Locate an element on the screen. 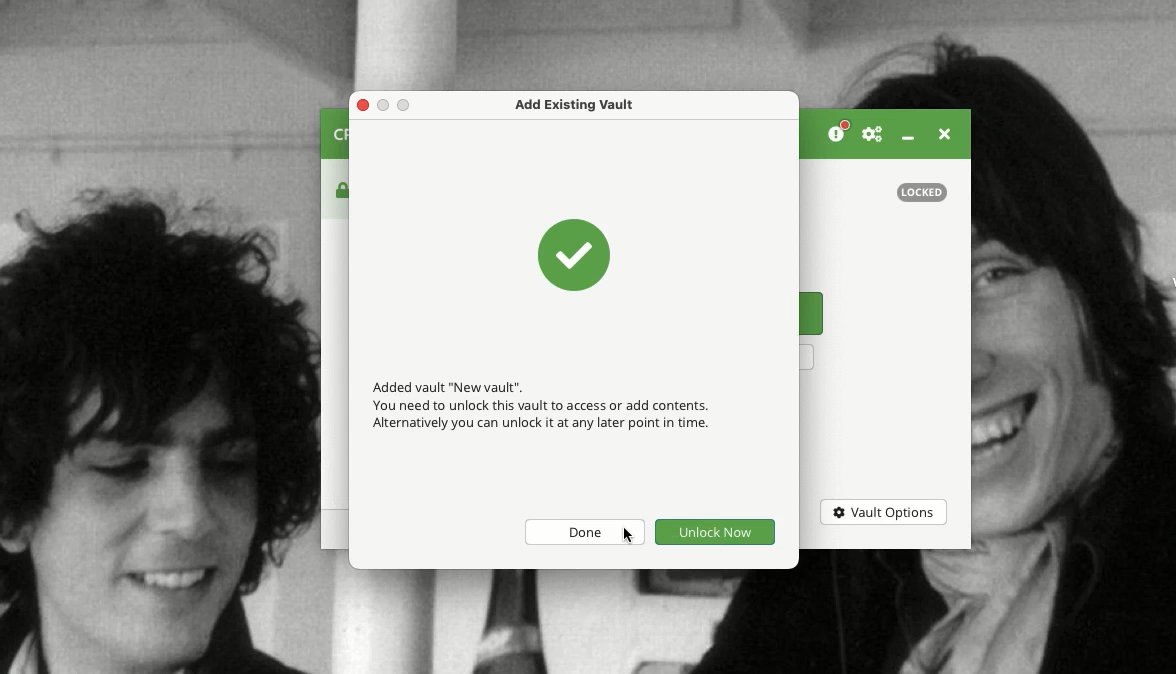 The image size is (1176, 674). Add existing vault is located at coordinates (575, 105).